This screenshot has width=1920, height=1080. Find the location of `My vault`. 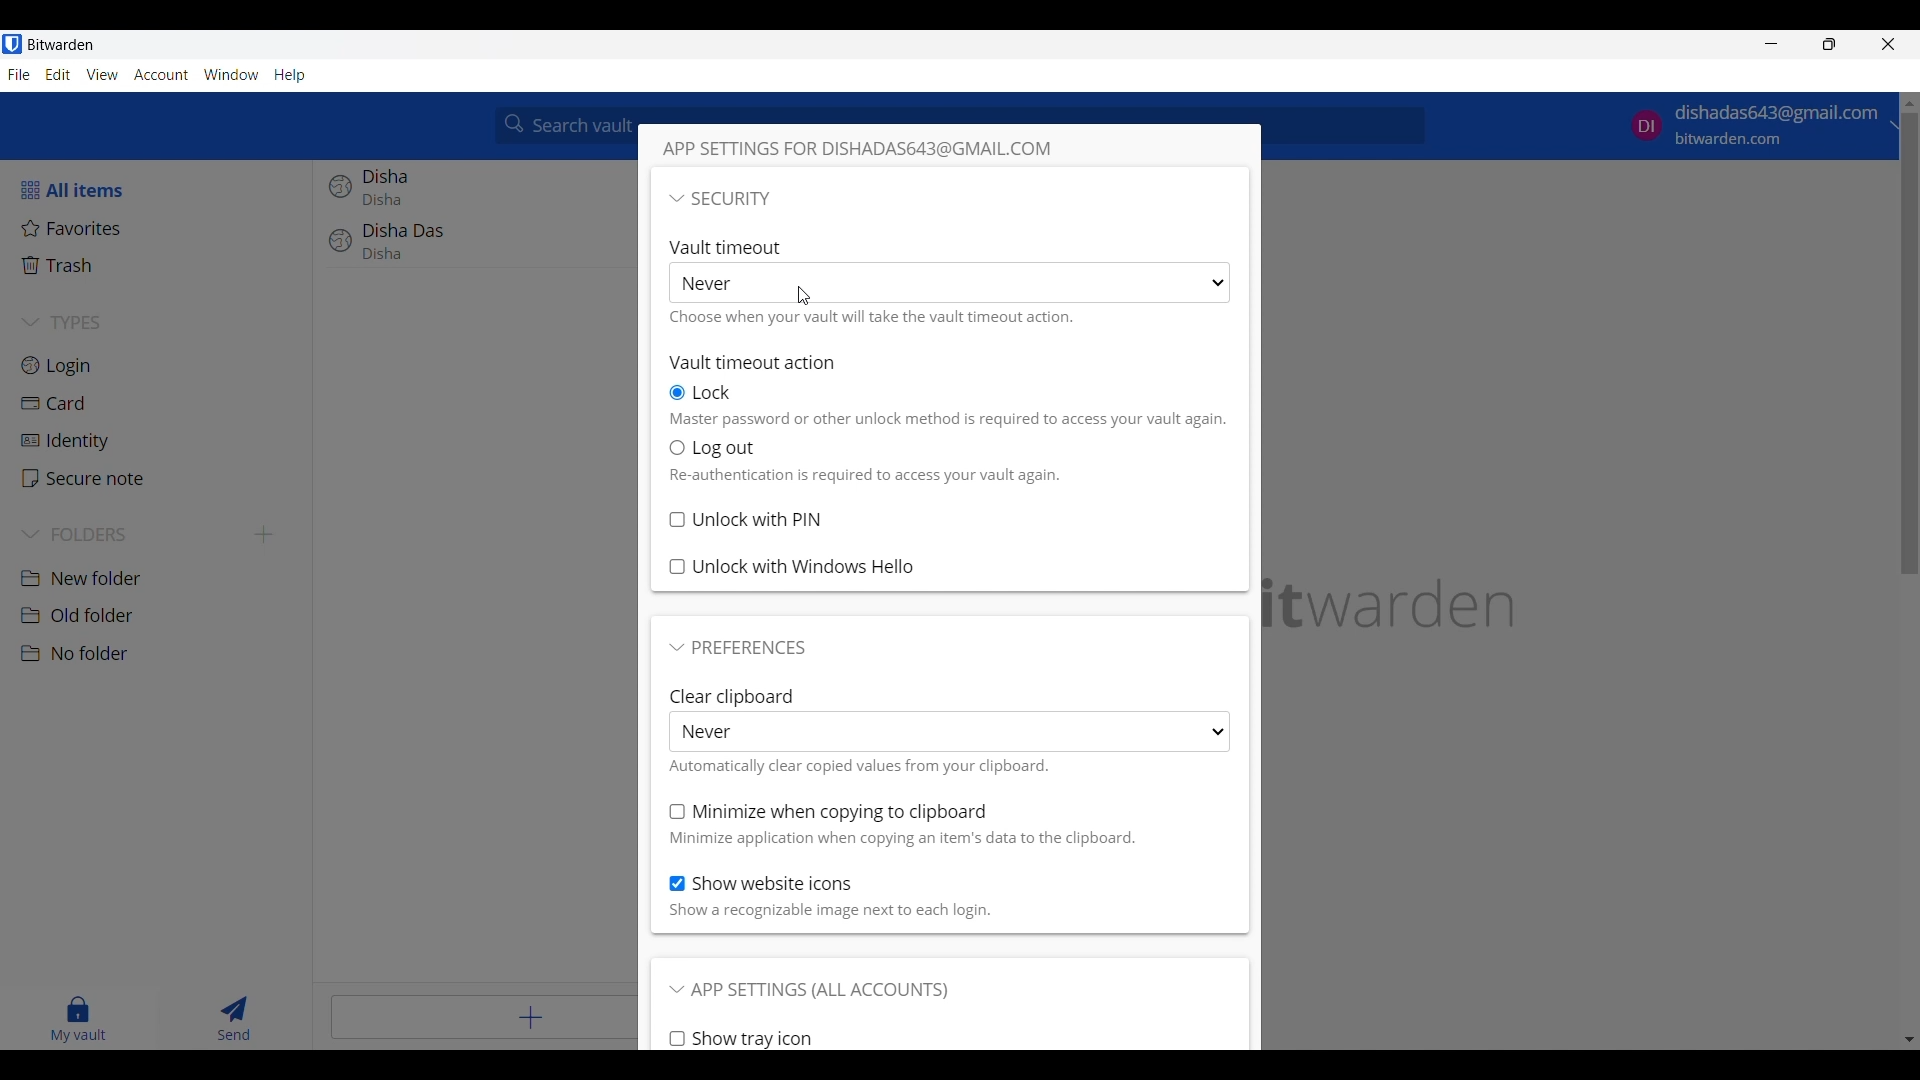

My vault is located at coordinates (79, 1019).